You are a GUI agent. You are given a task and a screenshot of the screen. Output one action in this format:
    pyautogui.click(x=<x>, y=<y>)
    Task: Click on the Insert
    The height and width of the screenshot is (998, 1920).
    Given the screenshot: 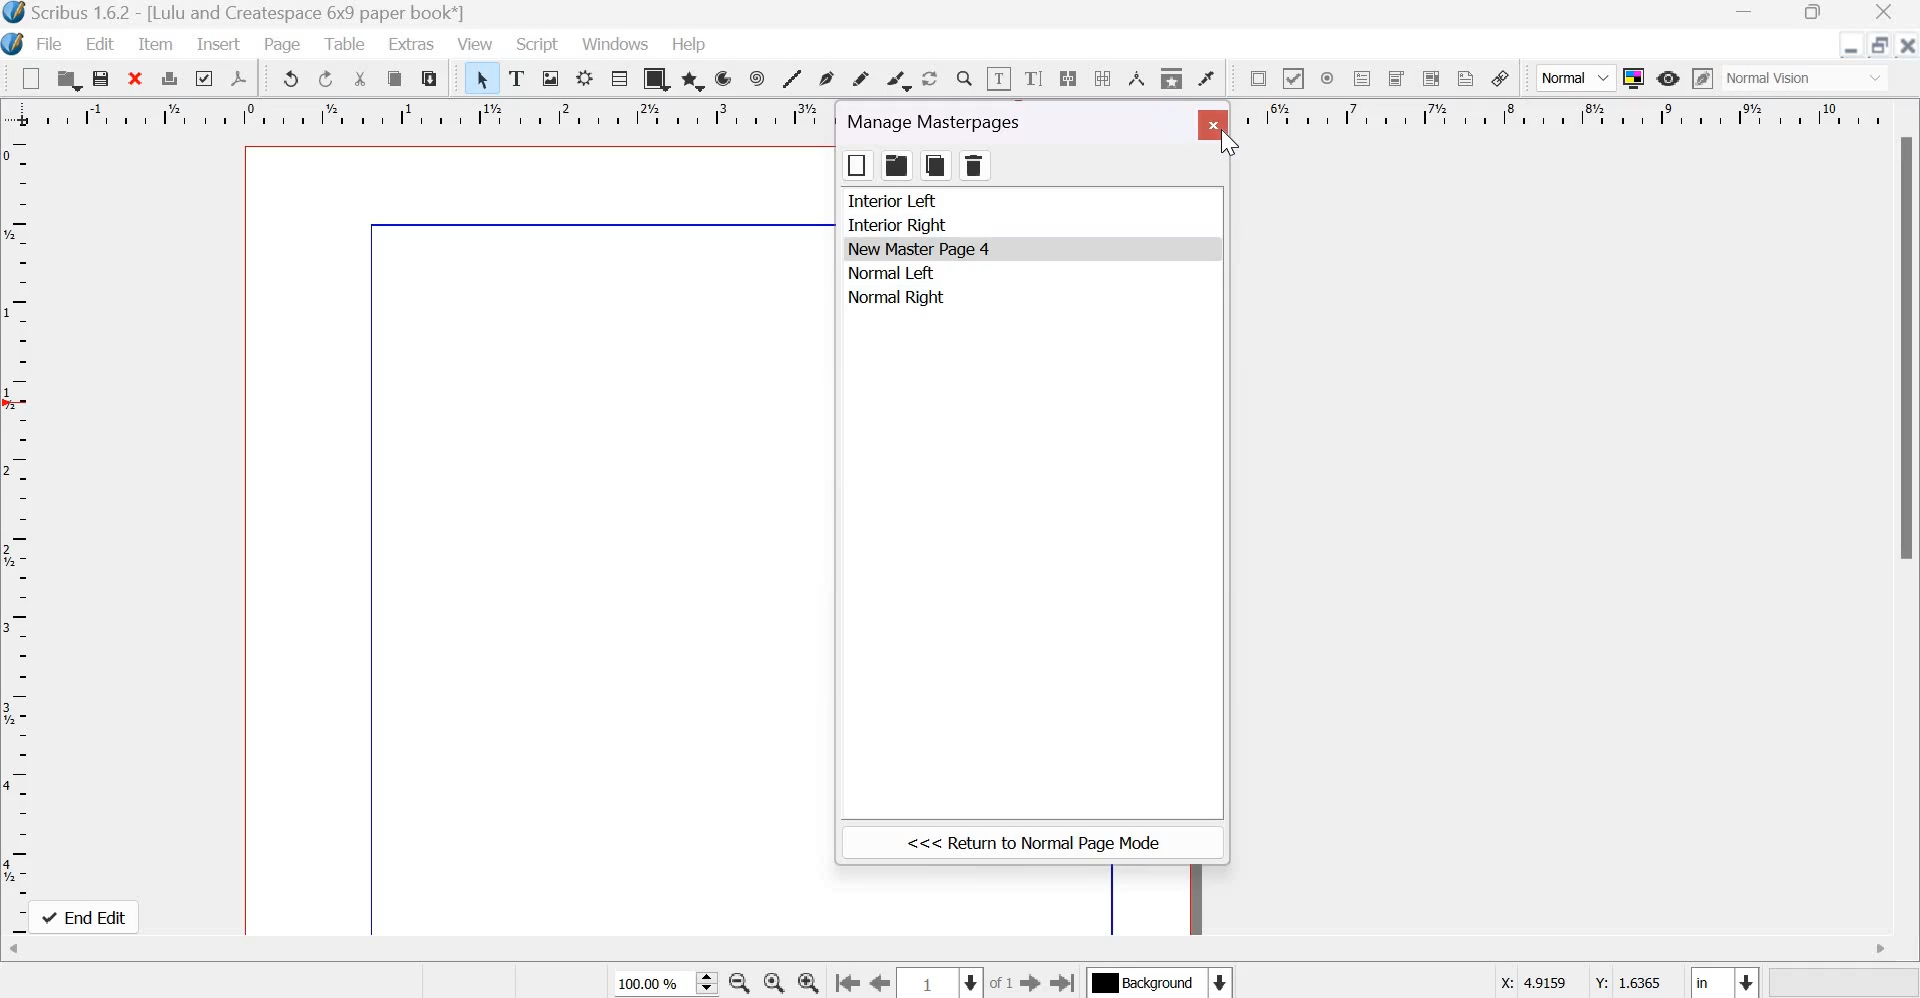 What is the action you would take?
    pyautogui.click(x=219, y=45)
    